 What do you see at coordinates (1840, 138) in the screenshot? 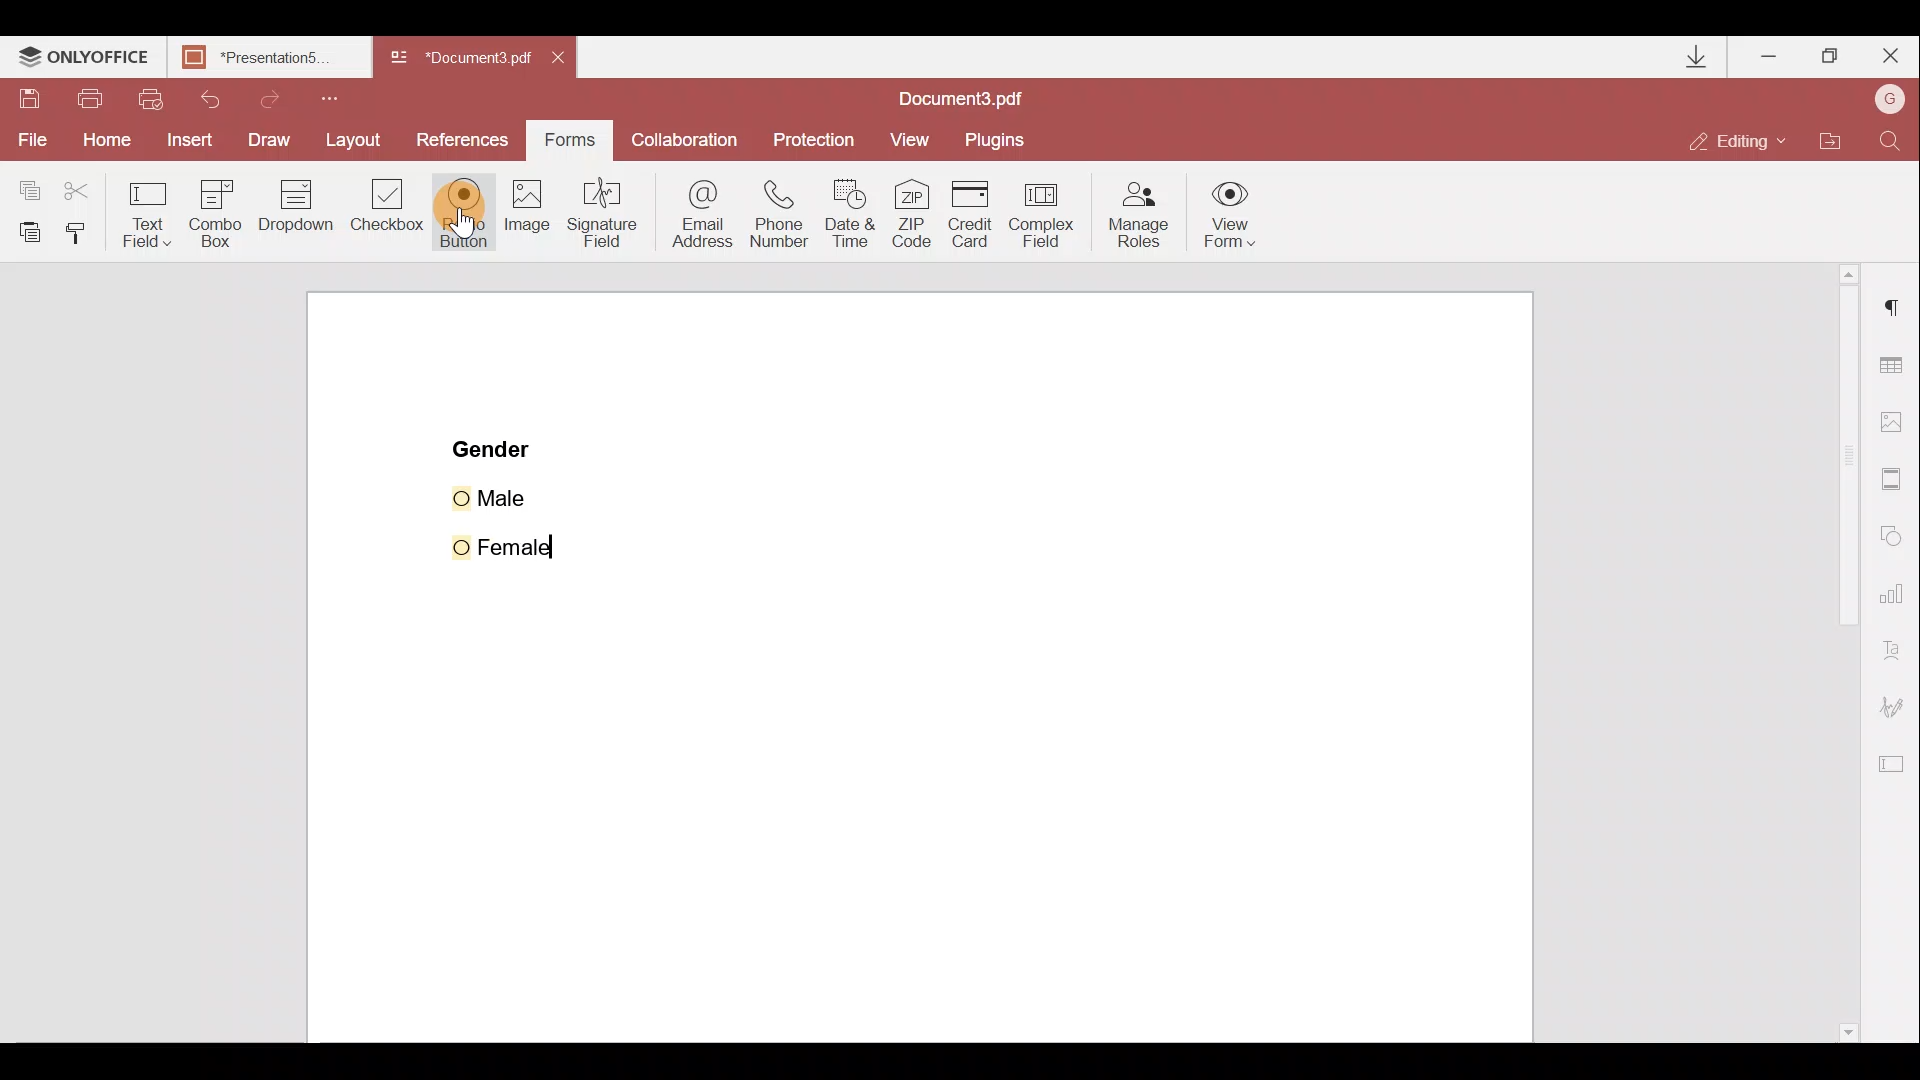
I see `Open file location` at bounding box center [1840, 138].